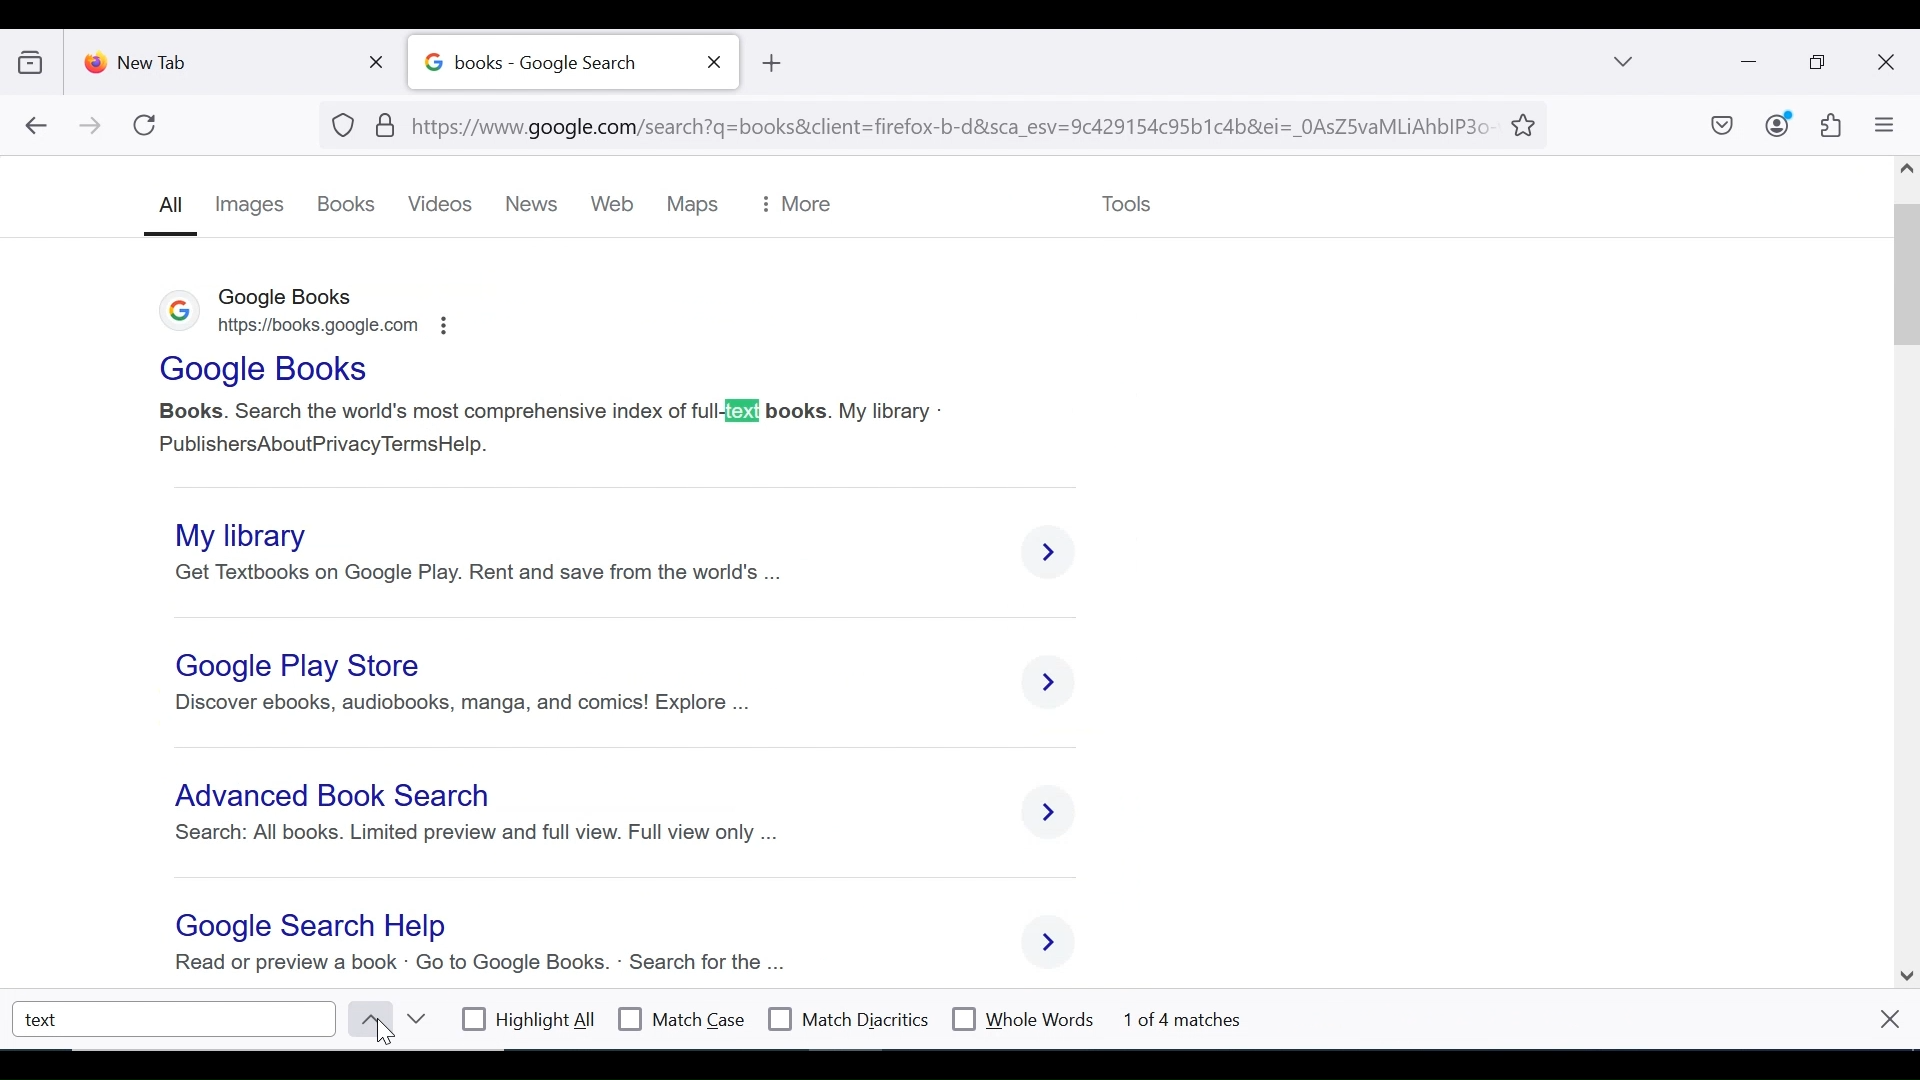 The width and height of the screenshot is (1920, 1080). What do you see at coordinates (1022, 1017) in the screenshot?
I see `whole words` at bounding box center [1022, 1017].